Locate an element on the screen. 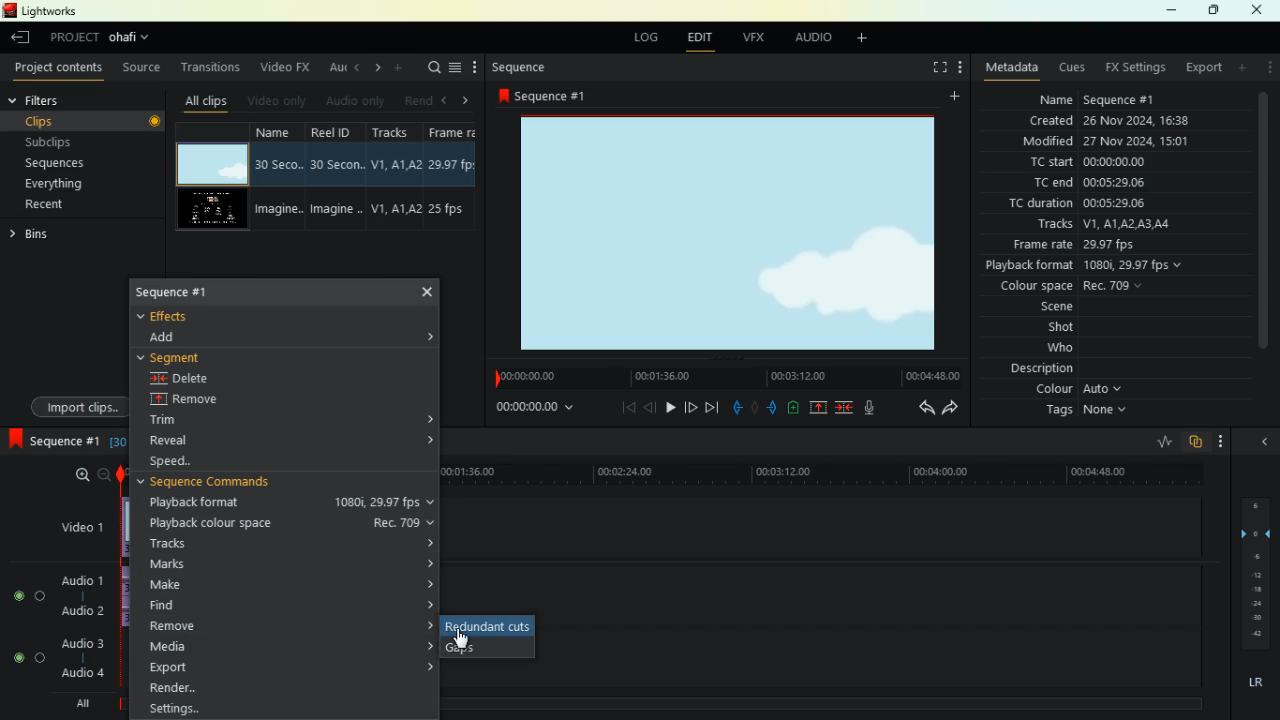  mic is located at coordinates (868, 408).